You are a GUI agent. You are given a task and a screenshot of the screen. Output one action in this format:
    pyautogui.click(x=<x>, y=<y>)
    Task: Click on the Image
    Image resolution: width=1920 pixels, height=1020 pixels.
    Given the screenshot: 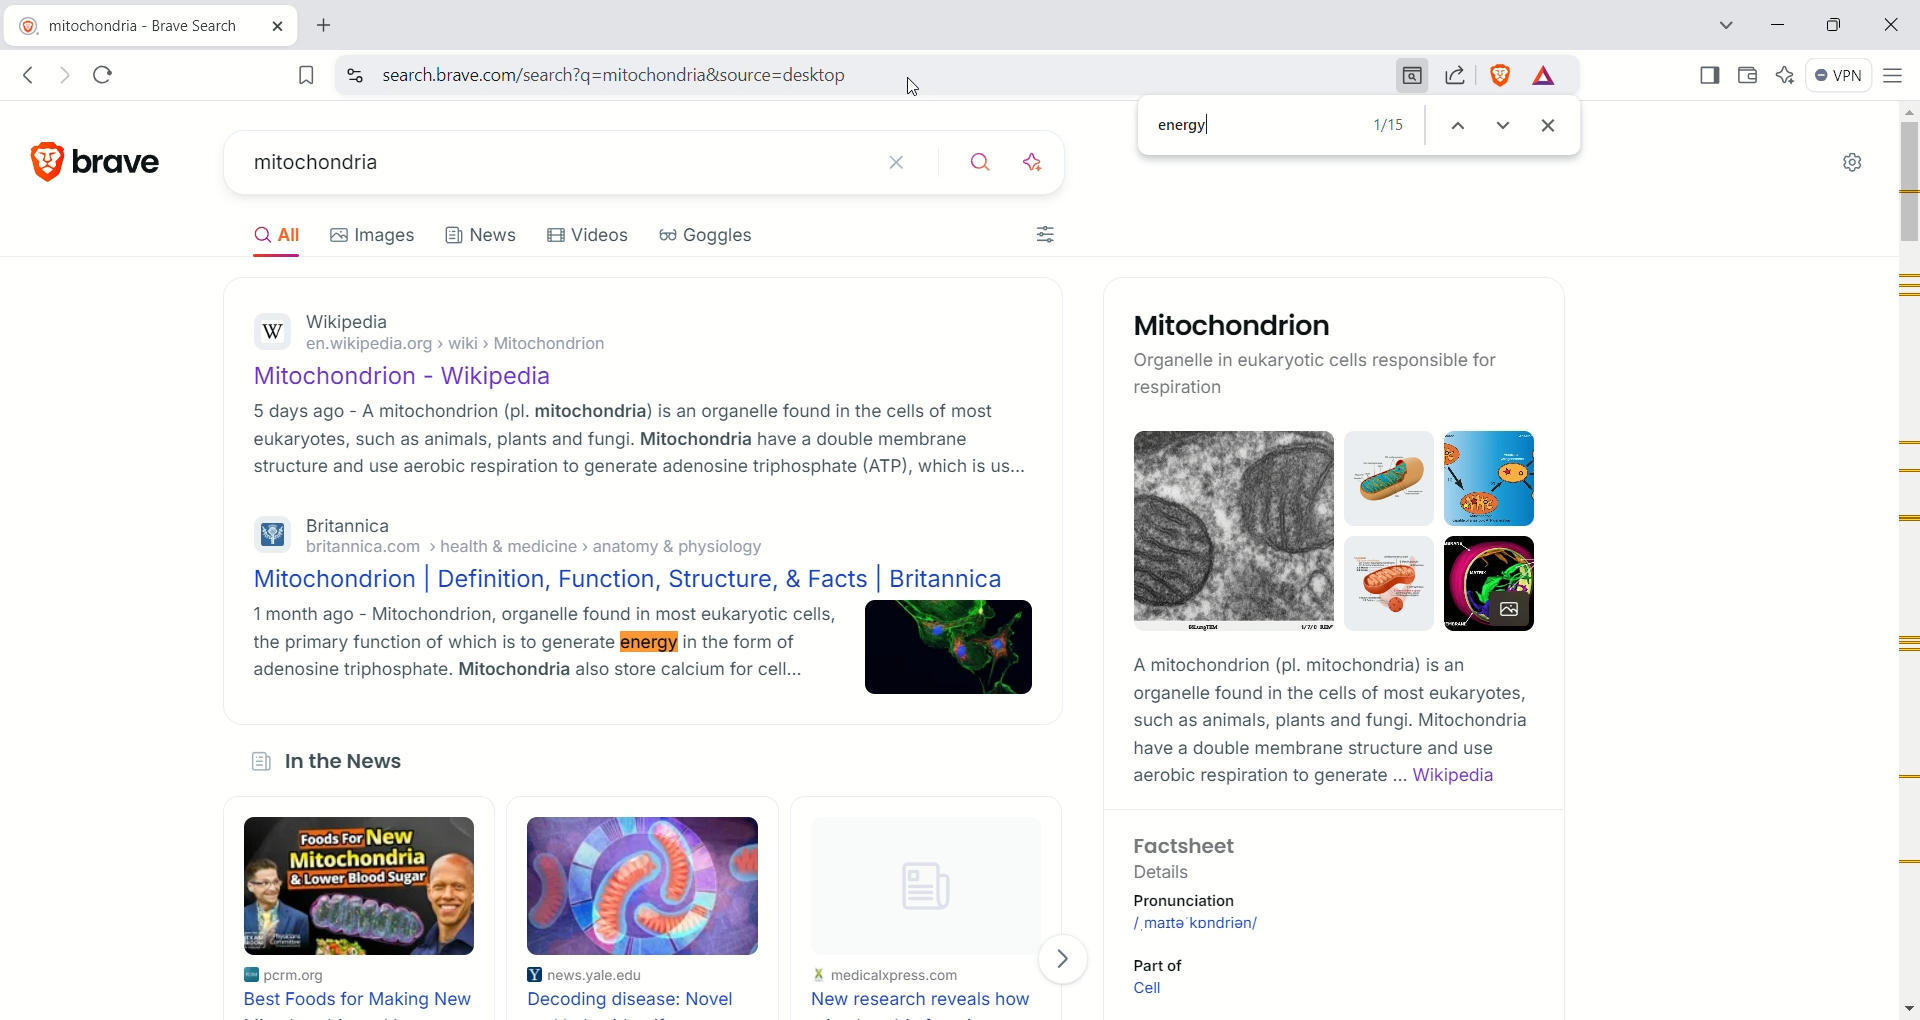 What is the action you would take?
    pyautogui.click(x=1486, y=479)
    